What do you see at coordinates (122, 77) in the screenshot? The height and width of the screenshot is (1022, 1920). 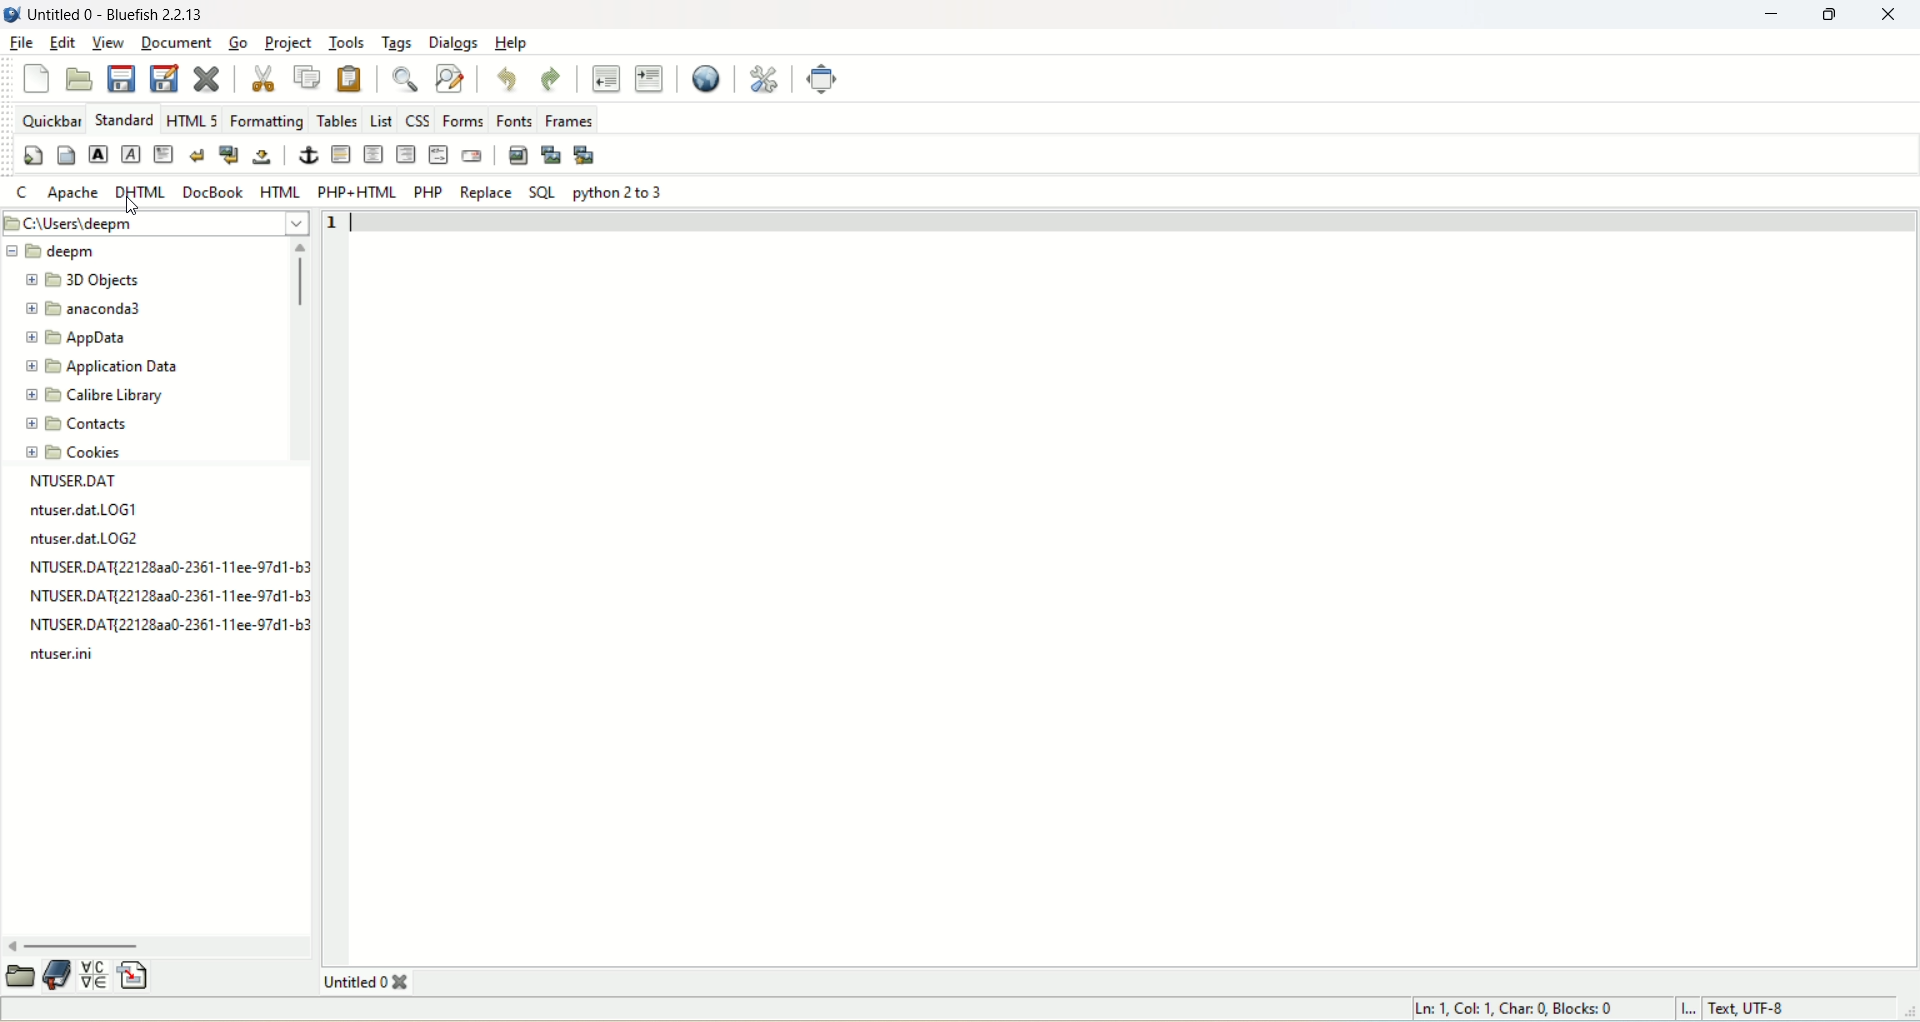 I see `save current file` at bounding box center [122, 77].